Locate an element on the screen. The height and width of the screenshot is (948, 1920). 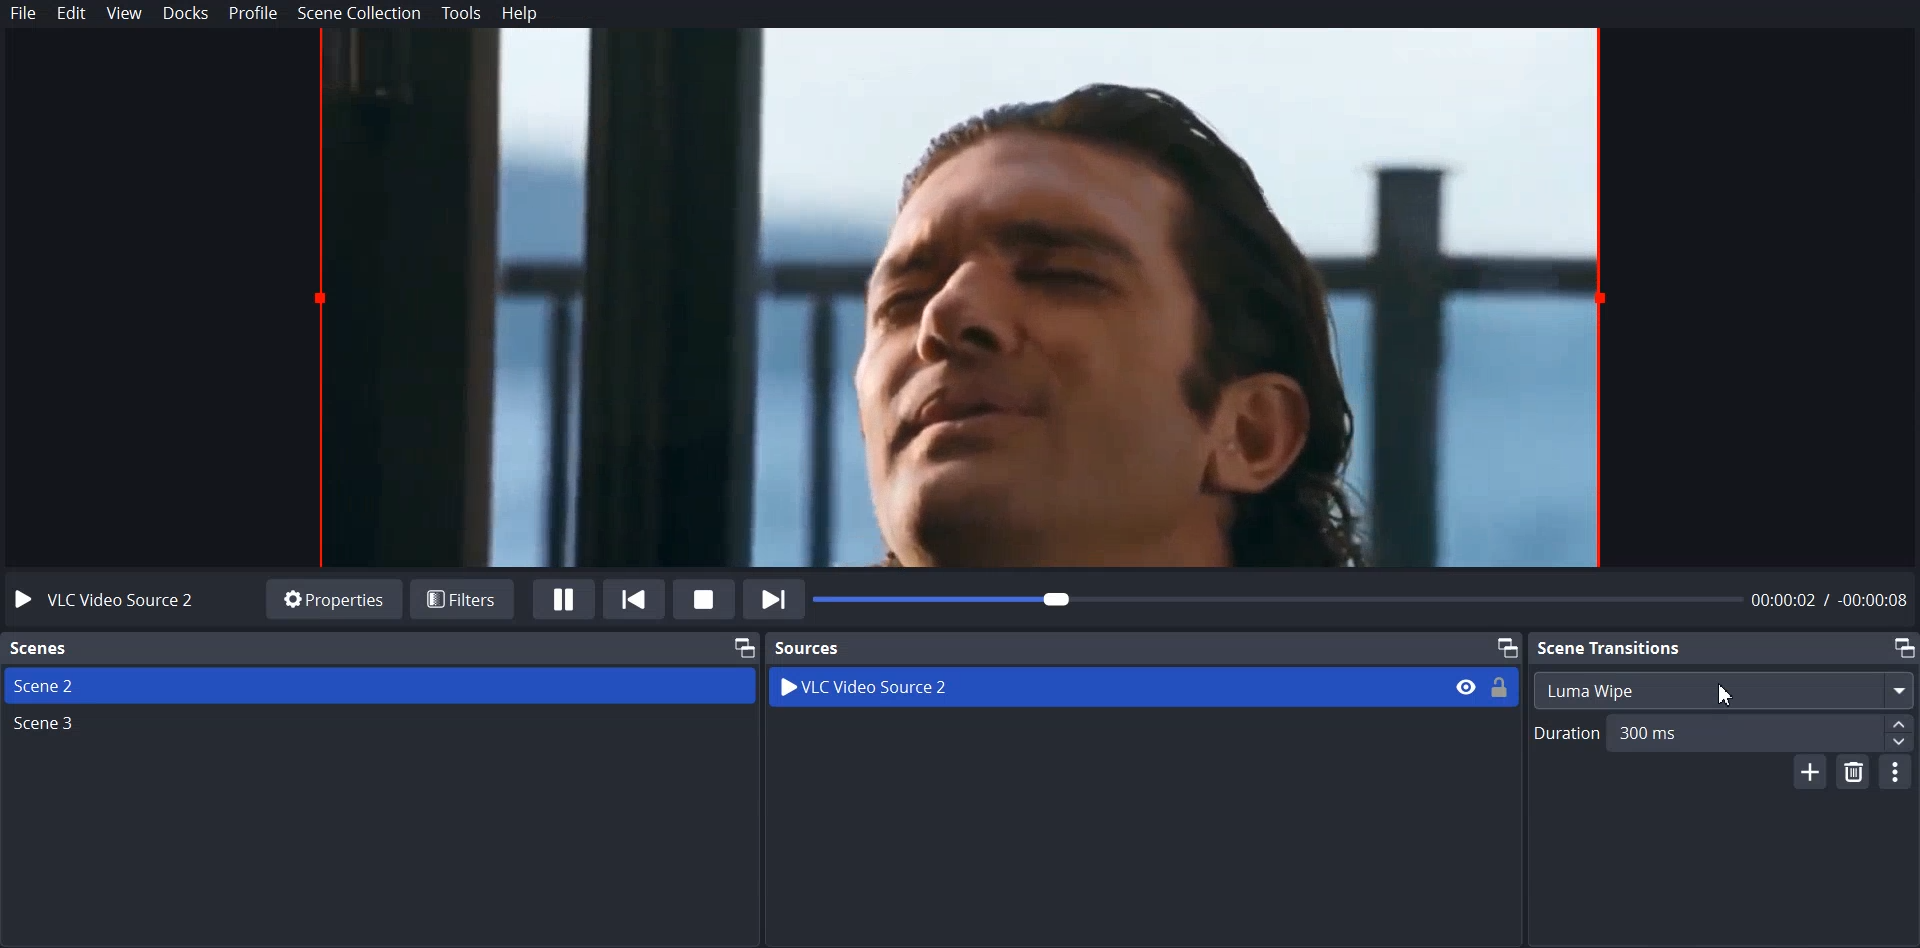
Properties is located at coordinates (333, 598).